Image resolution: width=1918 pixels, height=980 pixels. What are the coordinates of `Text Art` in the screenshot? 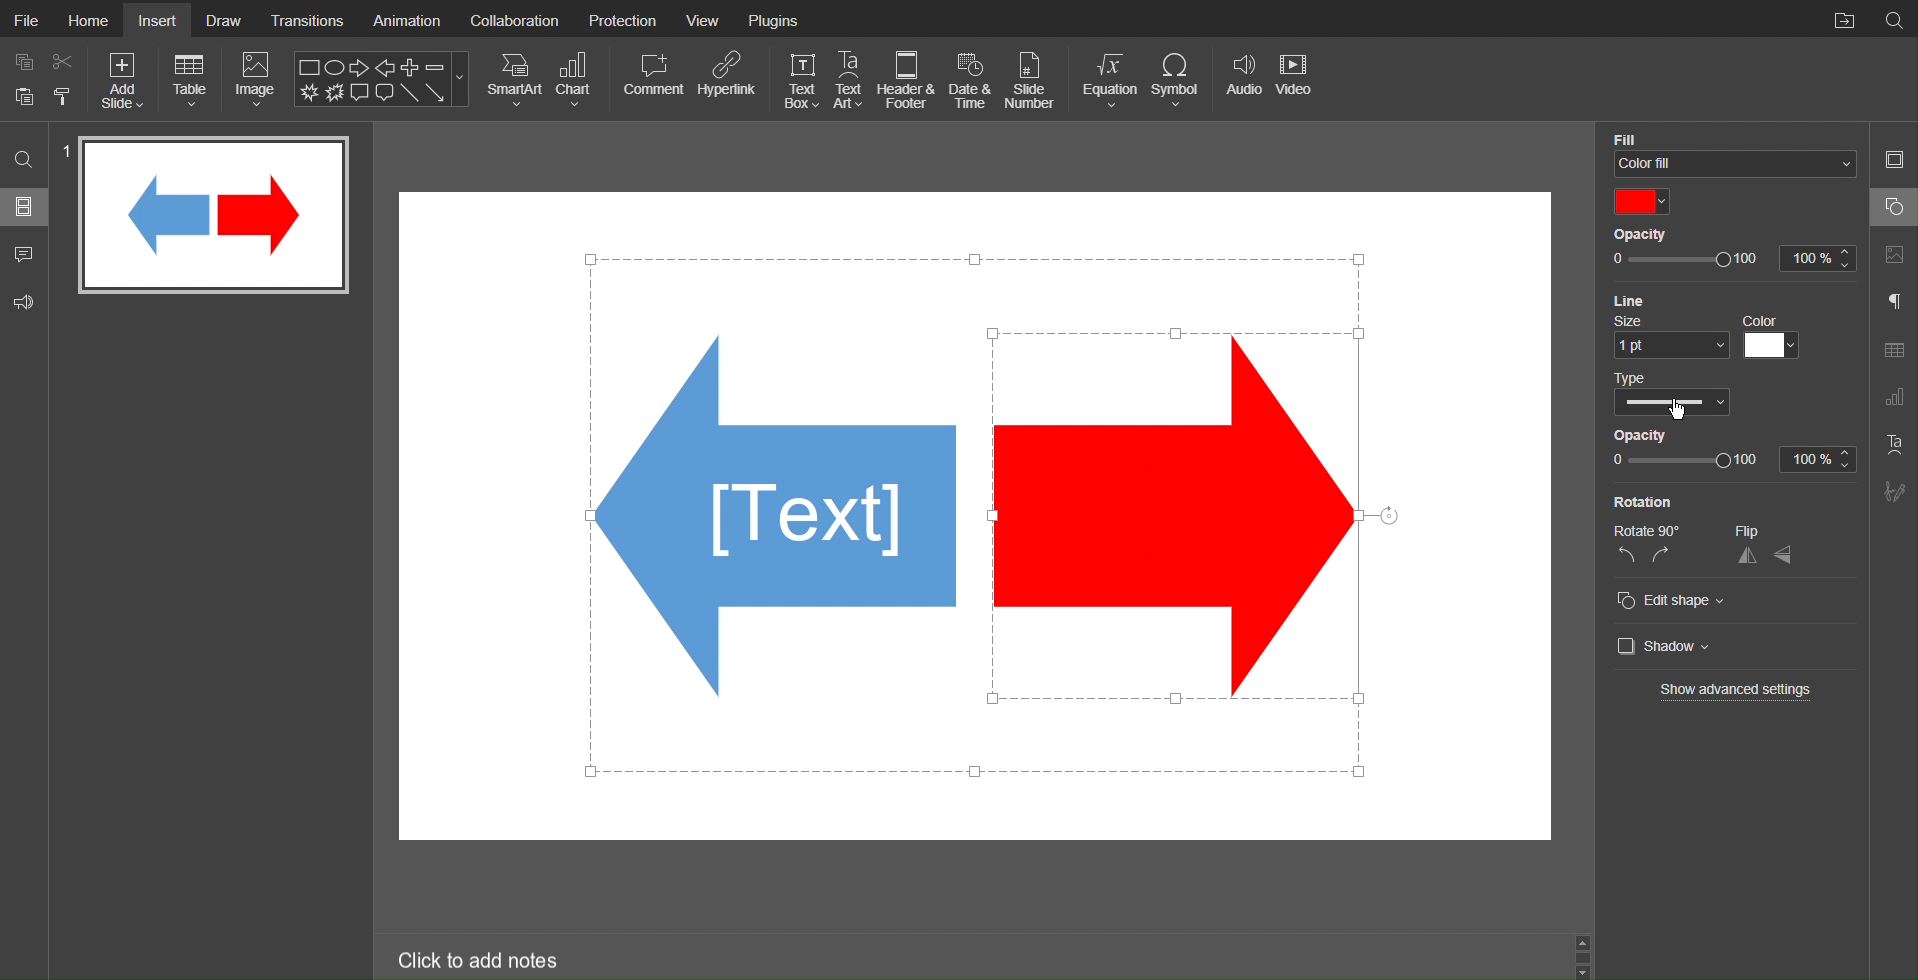 It's located at (1892, 444).